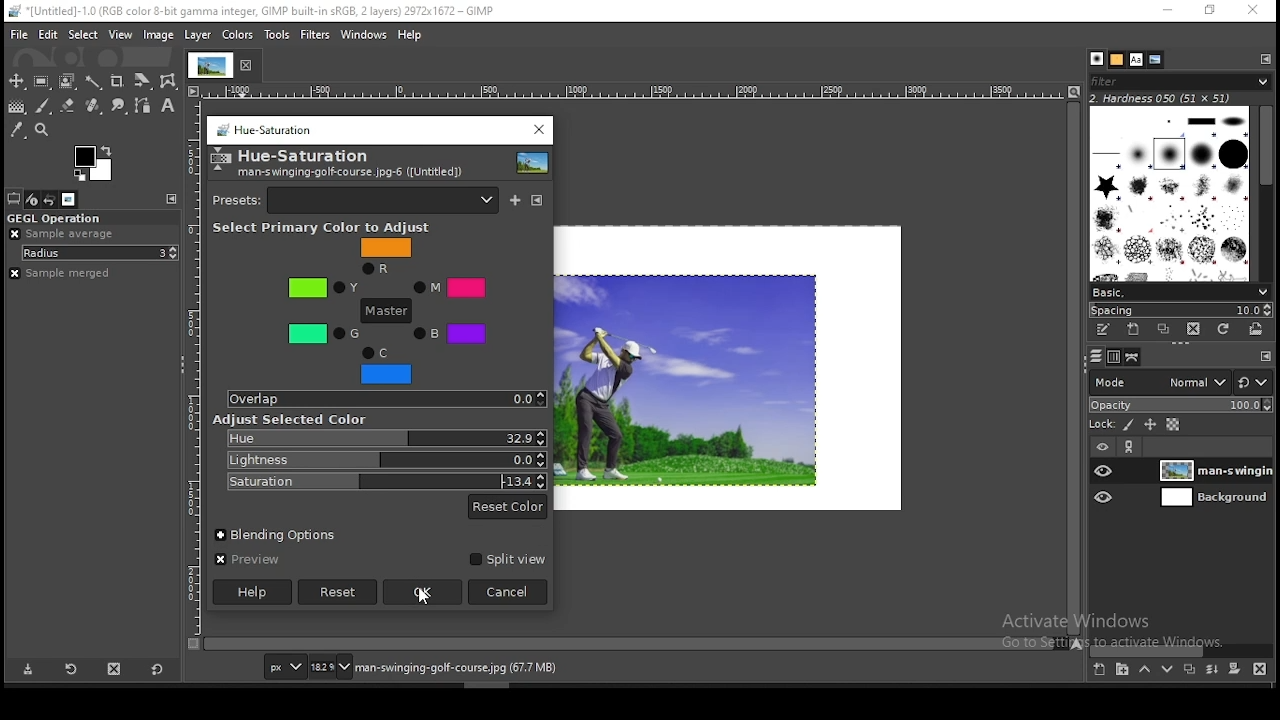 The image size is (1280, 720). I want to click on logo, so click(221, 160).